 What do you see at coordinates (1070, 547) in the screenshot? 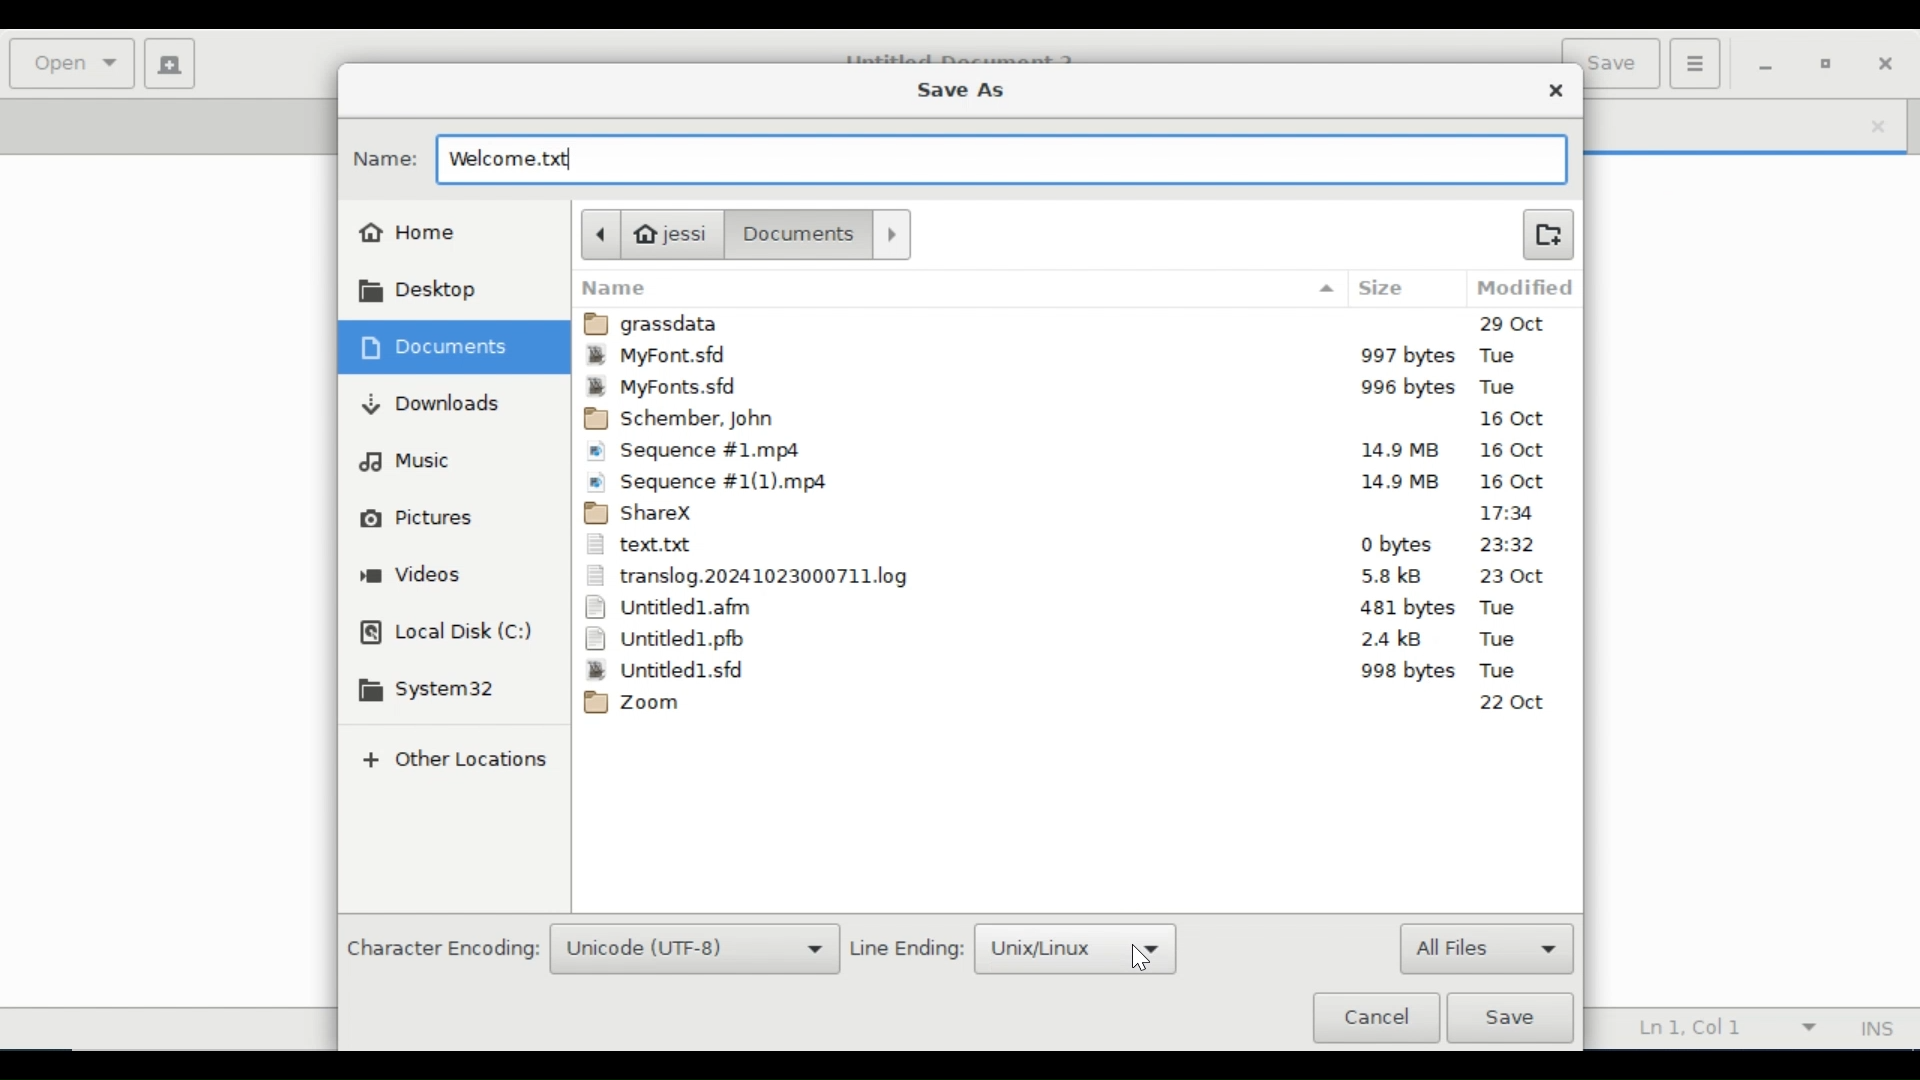
I see `text.txt 0 bytes 23:32` at bounding box center [1070, 547].